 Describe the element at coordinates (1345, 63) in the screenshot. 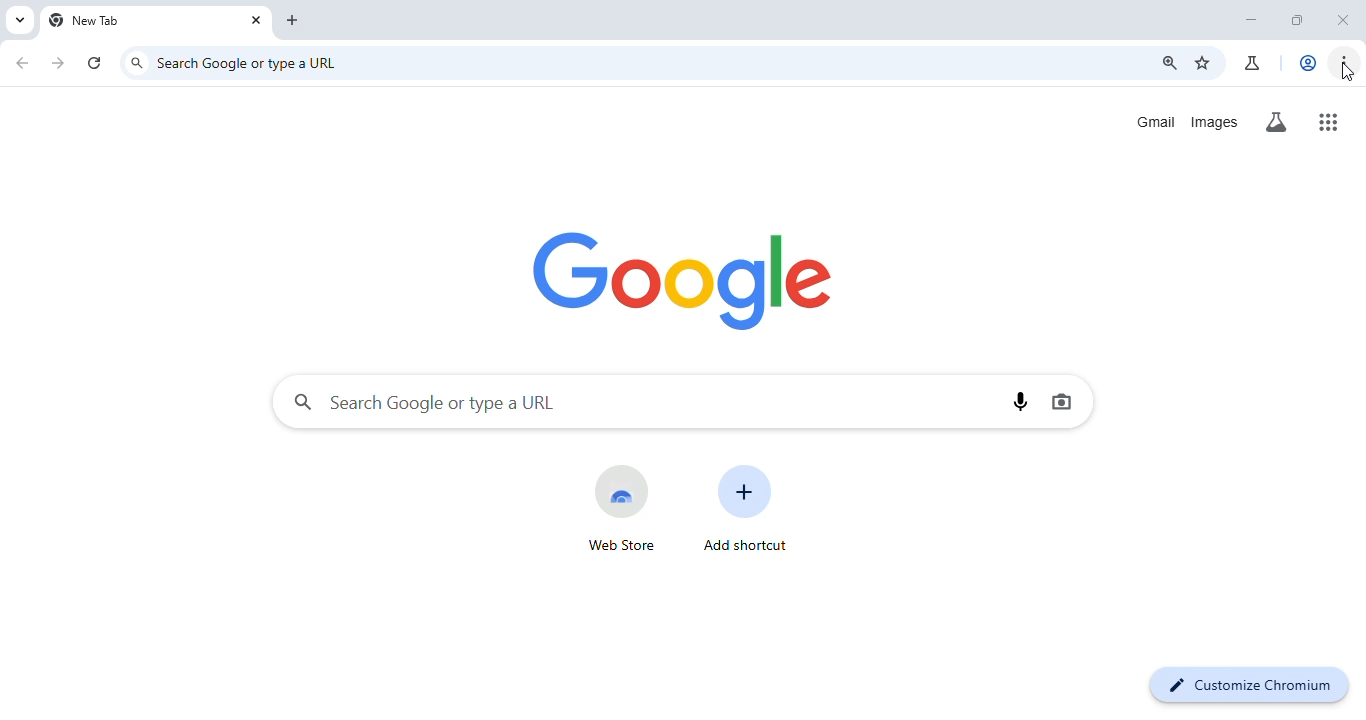

I see `customize and control google chrome` at that location.